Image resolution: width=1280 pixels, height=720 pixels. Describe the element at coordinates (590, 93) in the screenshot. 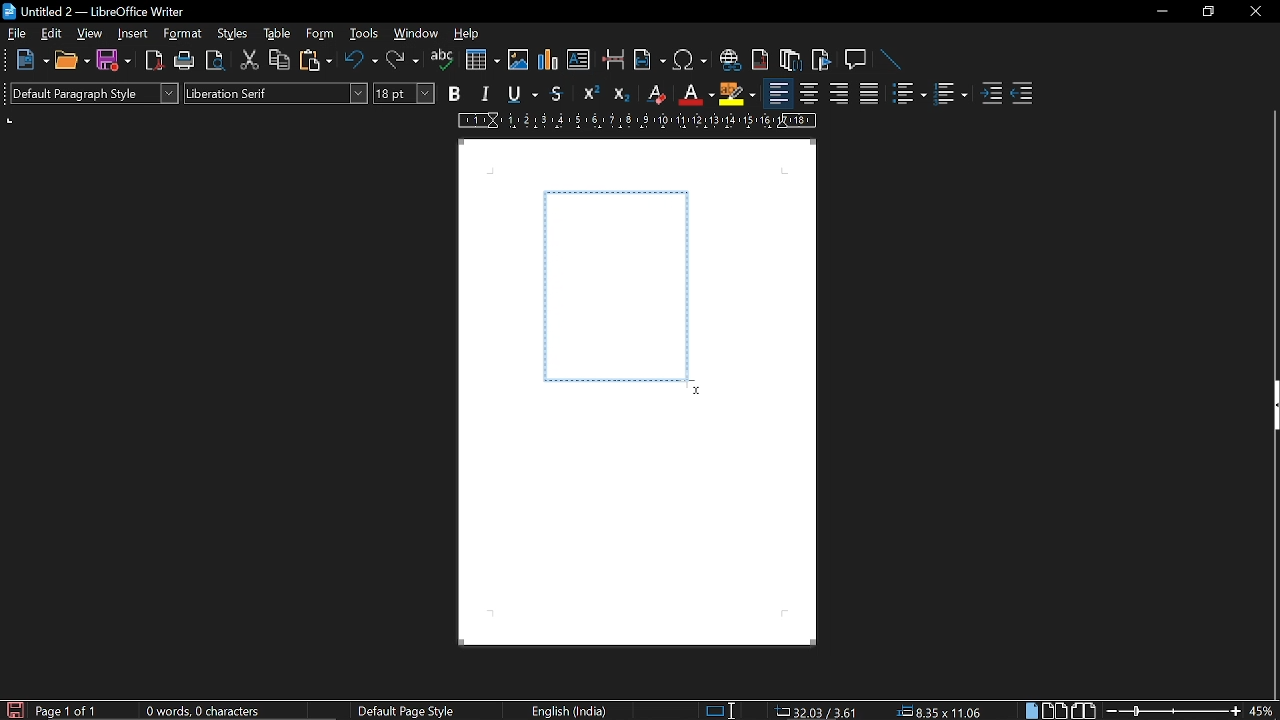

I see `superscript` at that location.